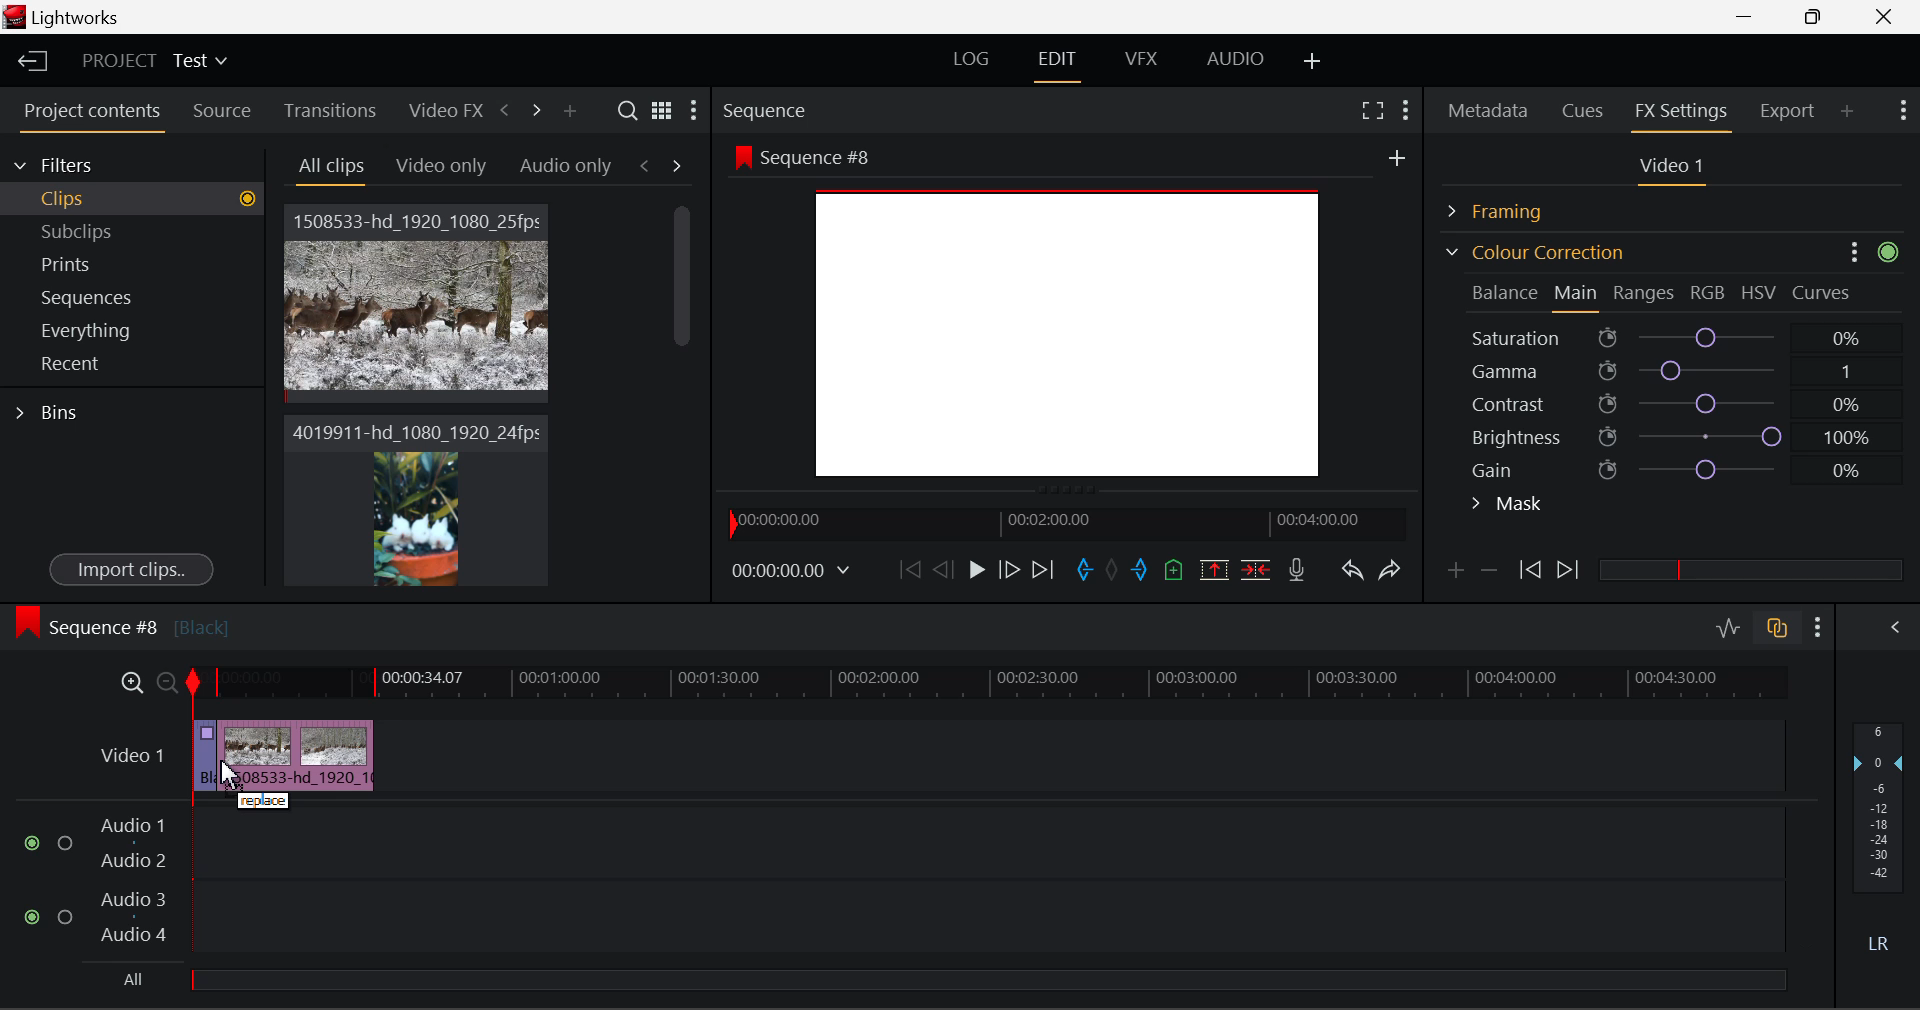  What do you see at coordinates (432, 167) in the screenshot?
I see `Yesterday Tab` at bounding box center [432, 167].